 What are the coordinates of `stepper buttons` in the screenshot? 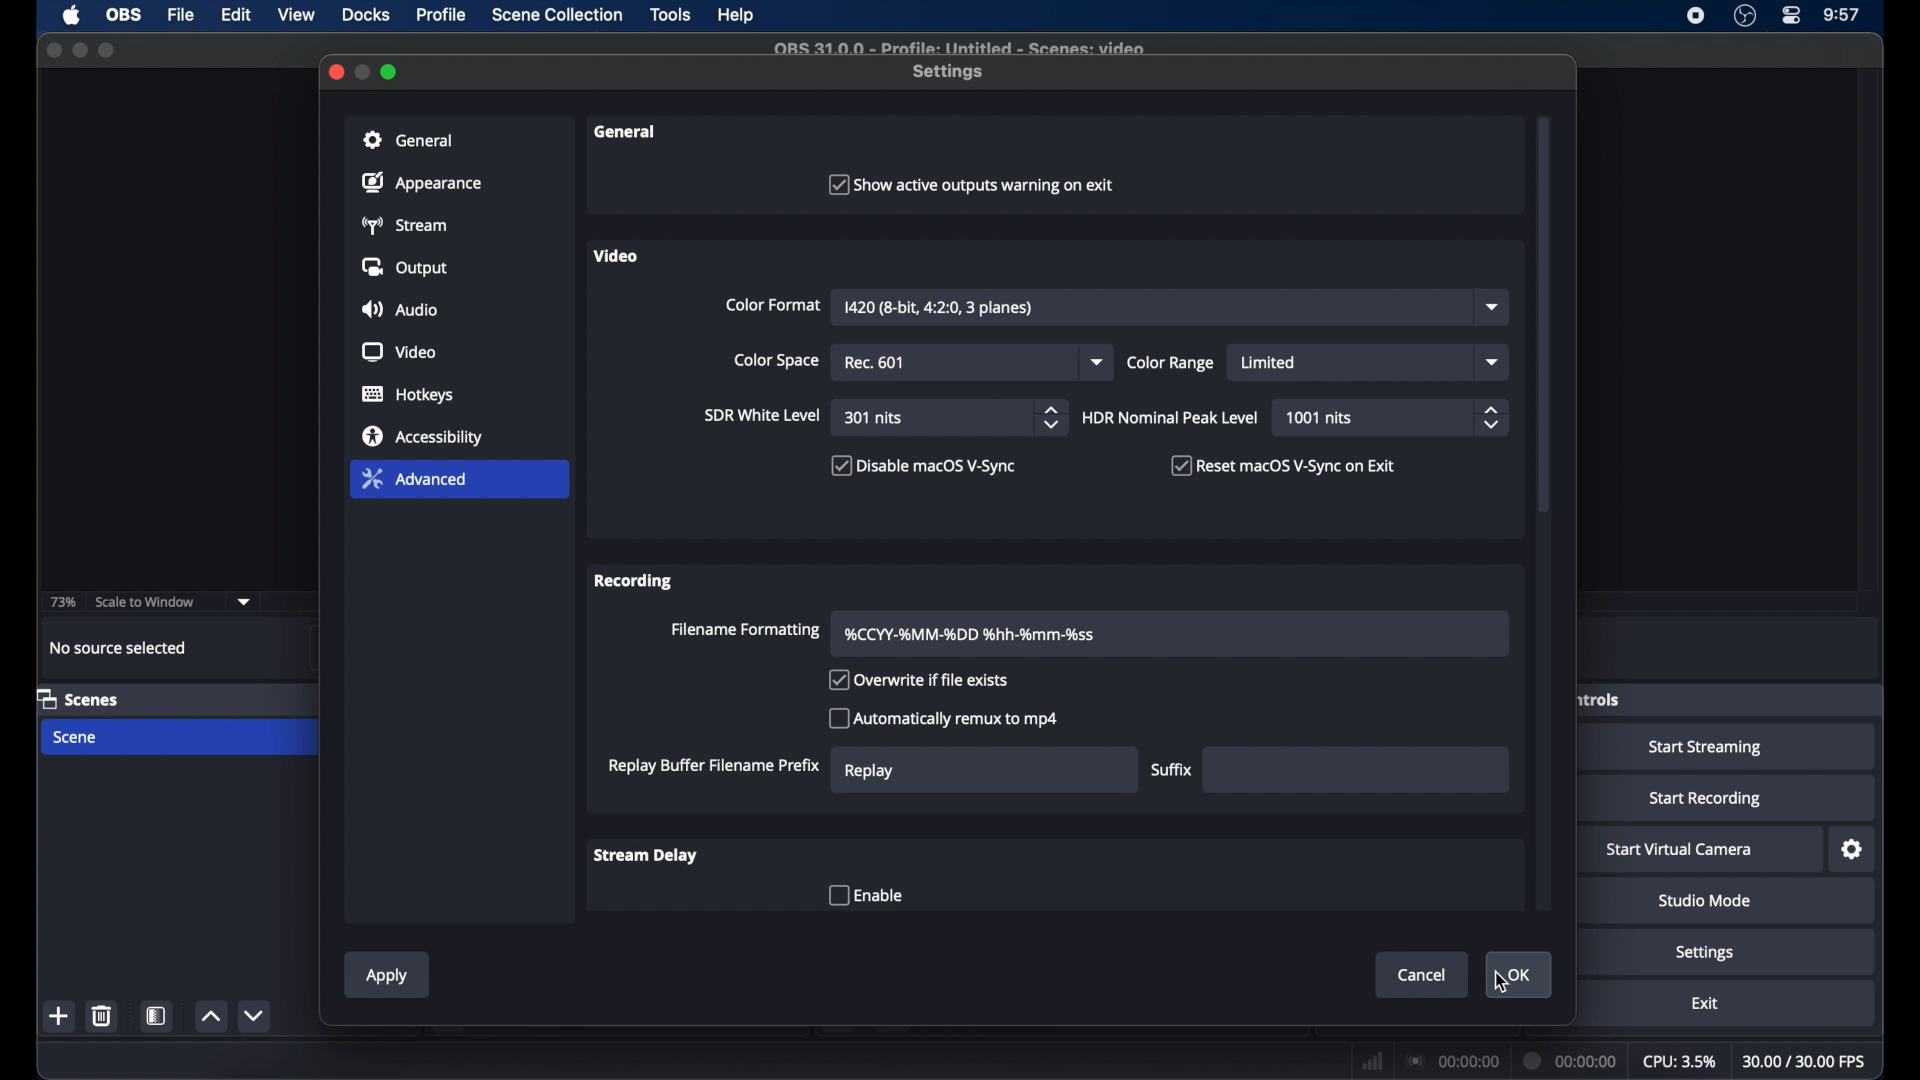 It's located at (1490, 417).